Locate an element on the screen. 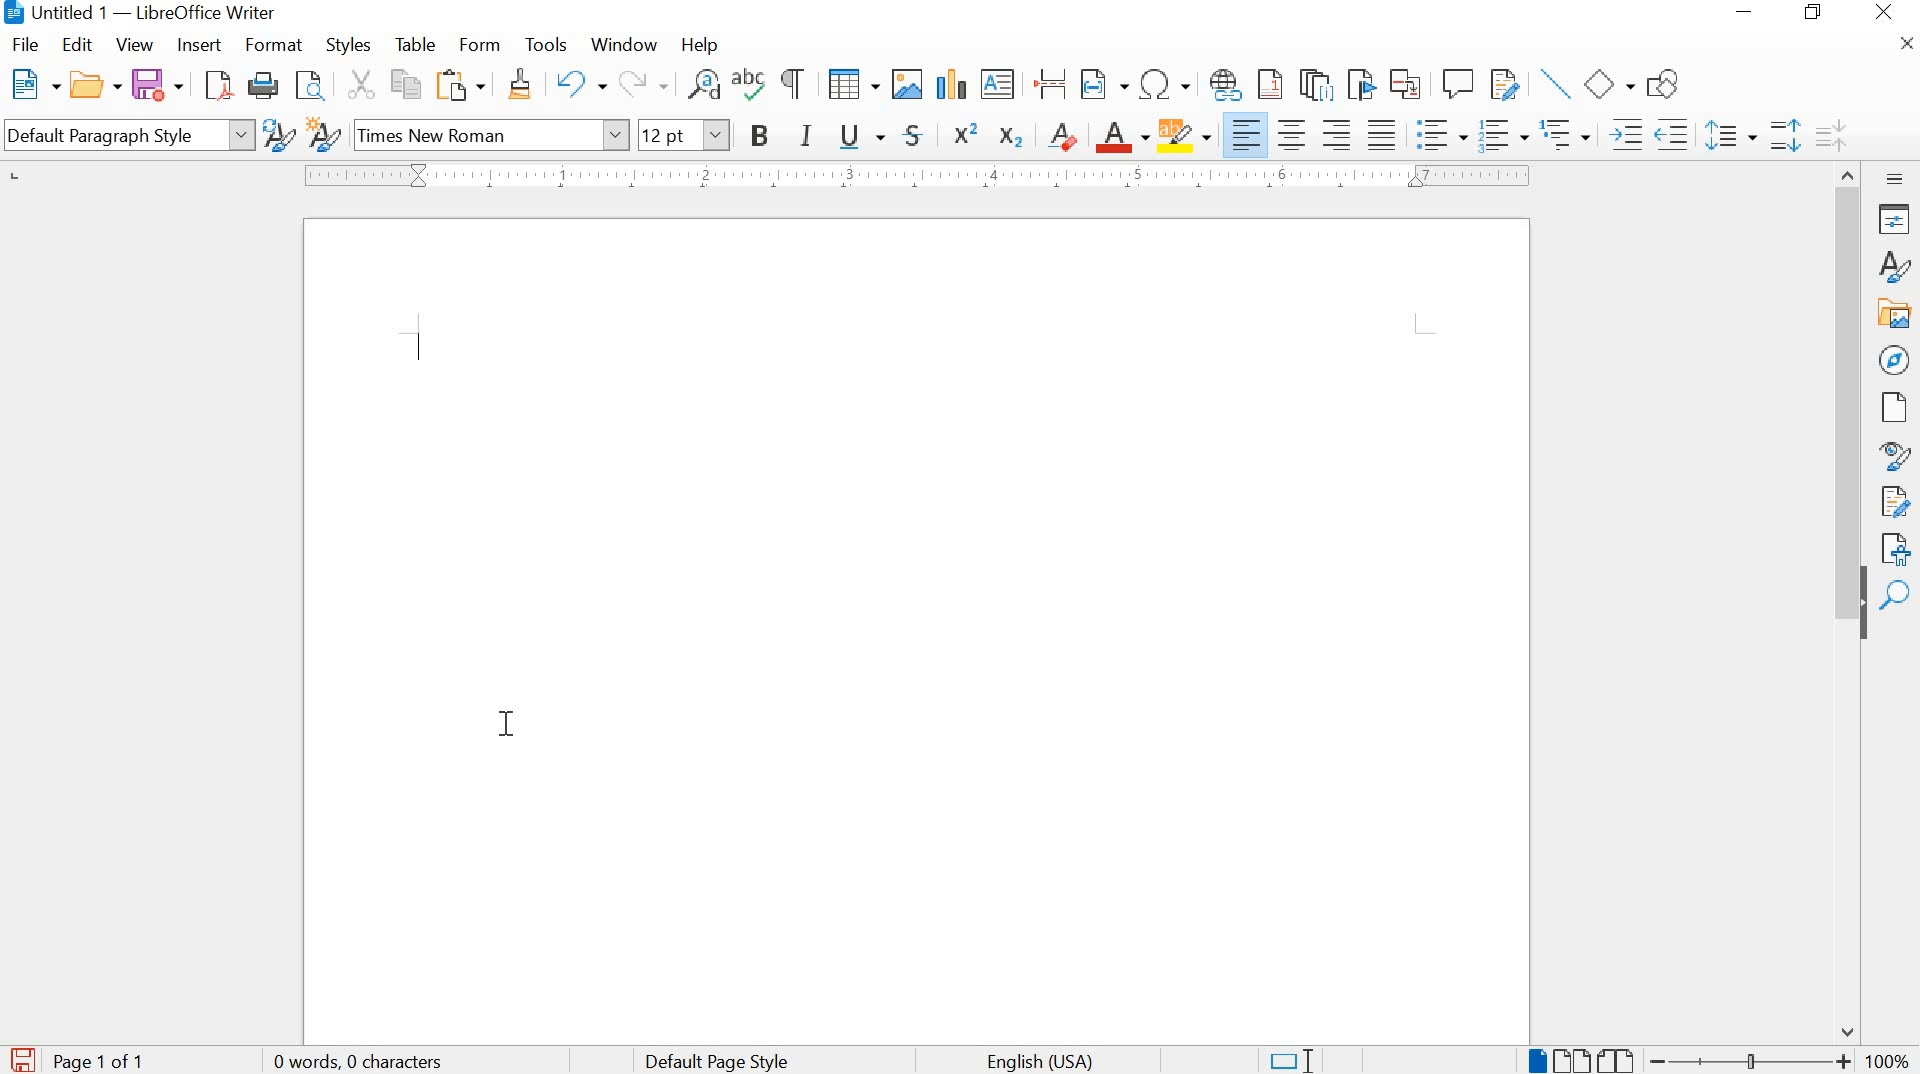 Image resolution: width=1920 pixels, height=1074 pixels. SET LINE SPACING is located at coordinates (1729, 135).